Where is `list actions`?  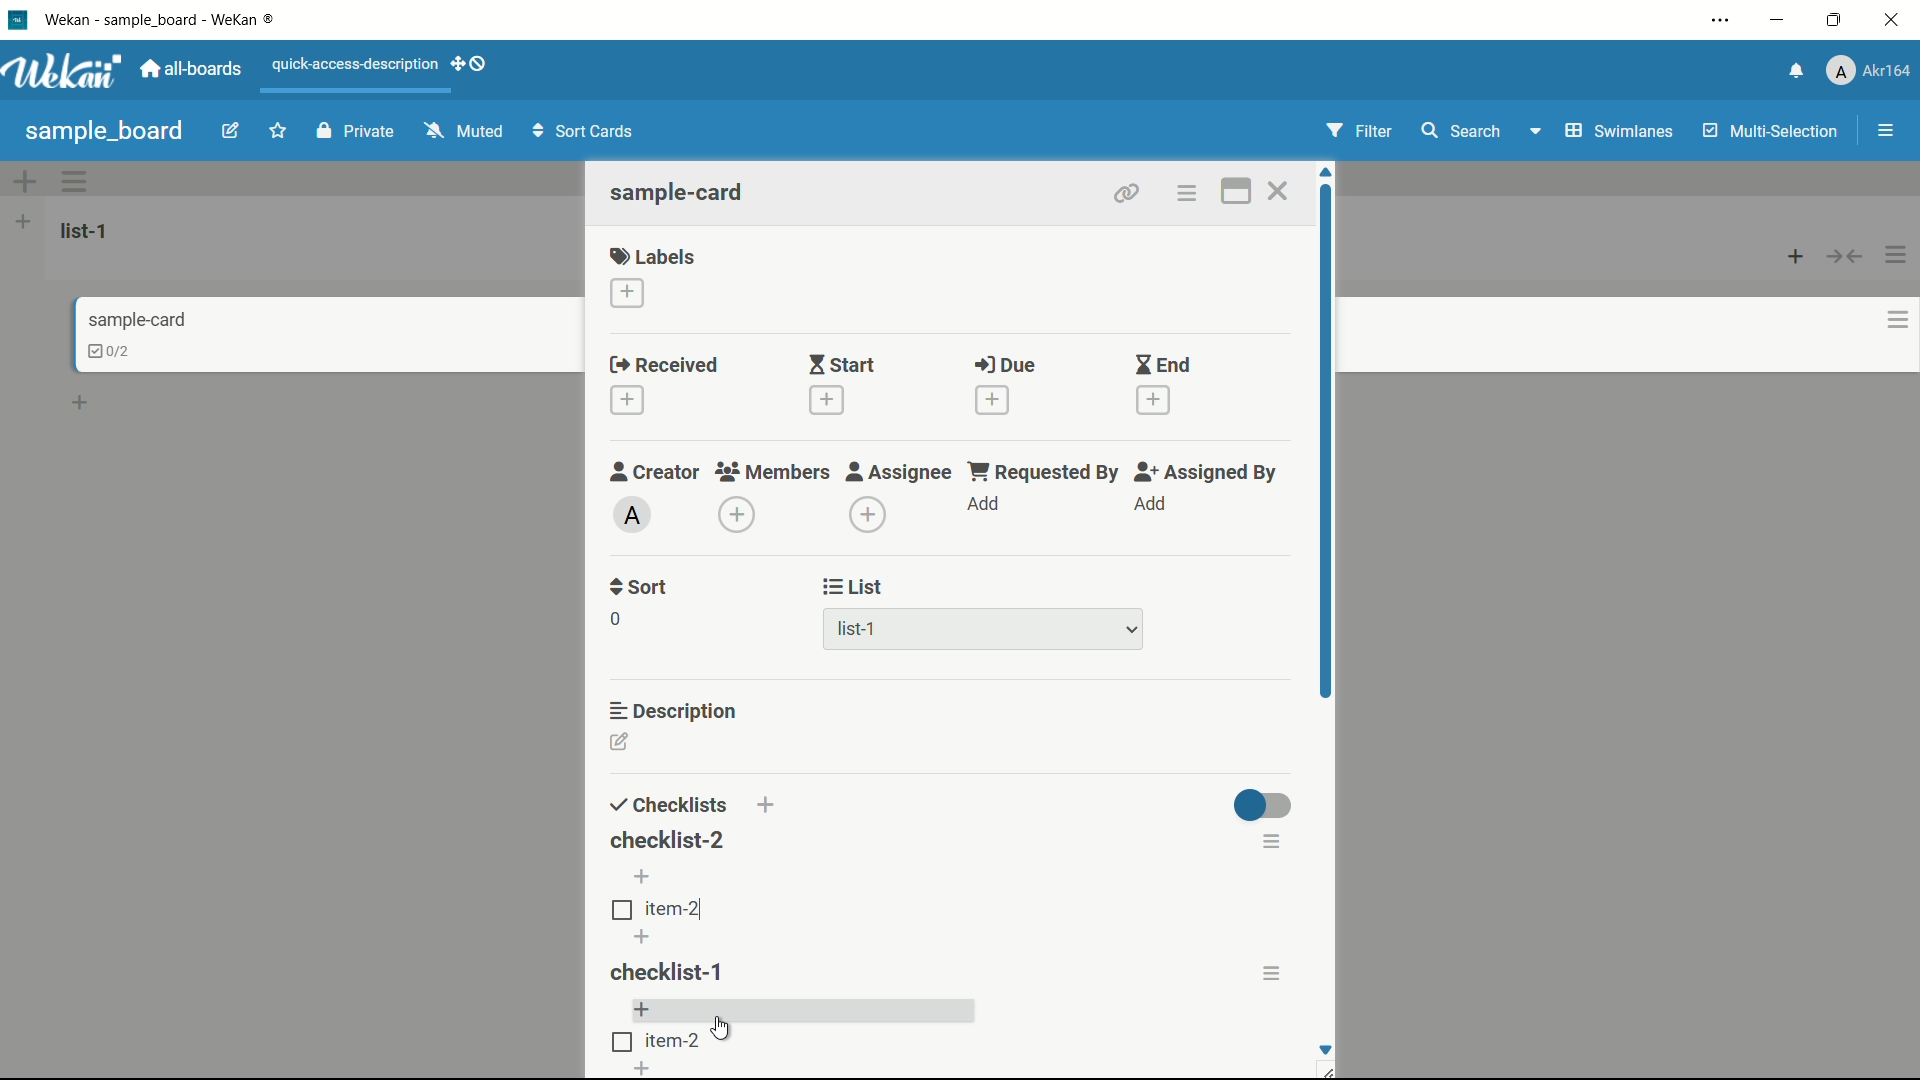 list actions is located at coordinates (1897, 255).